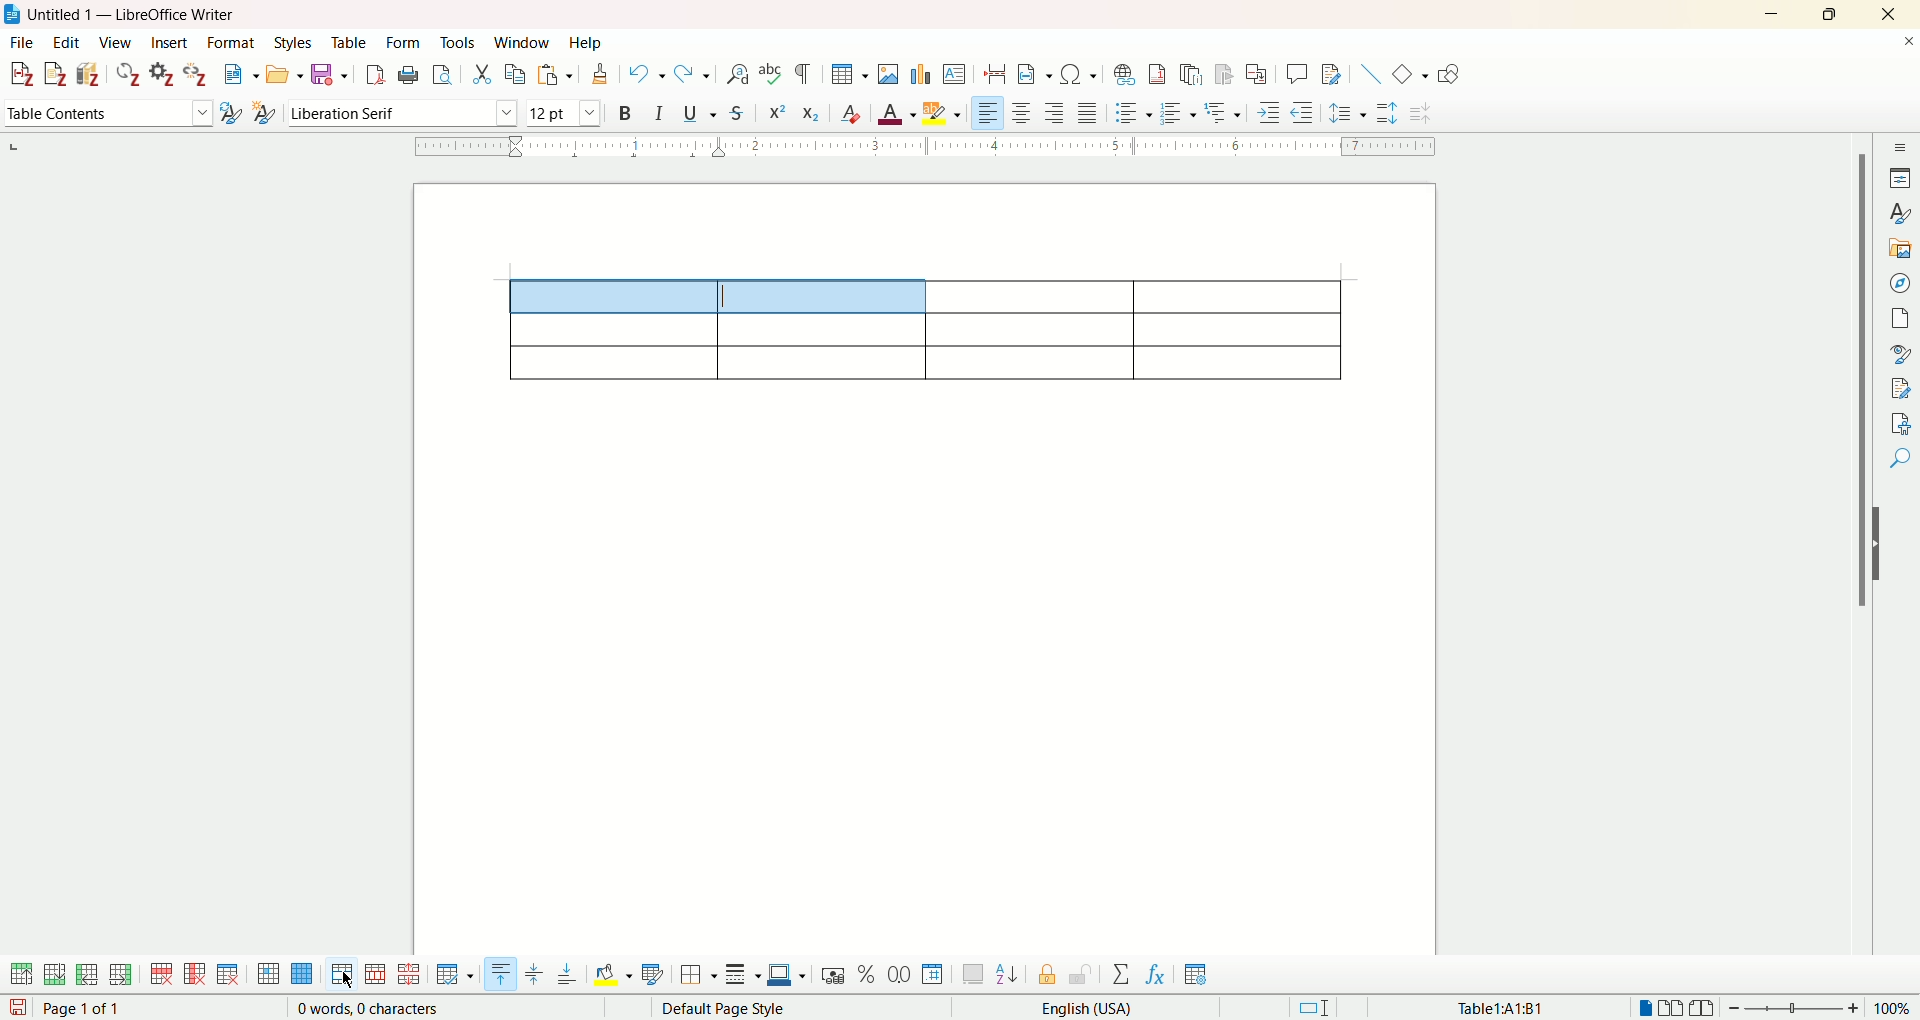  What do you see at coordinates (1898, 426) in the screenshot?
I see `accessibility check` at bounding box center [1898, 426].